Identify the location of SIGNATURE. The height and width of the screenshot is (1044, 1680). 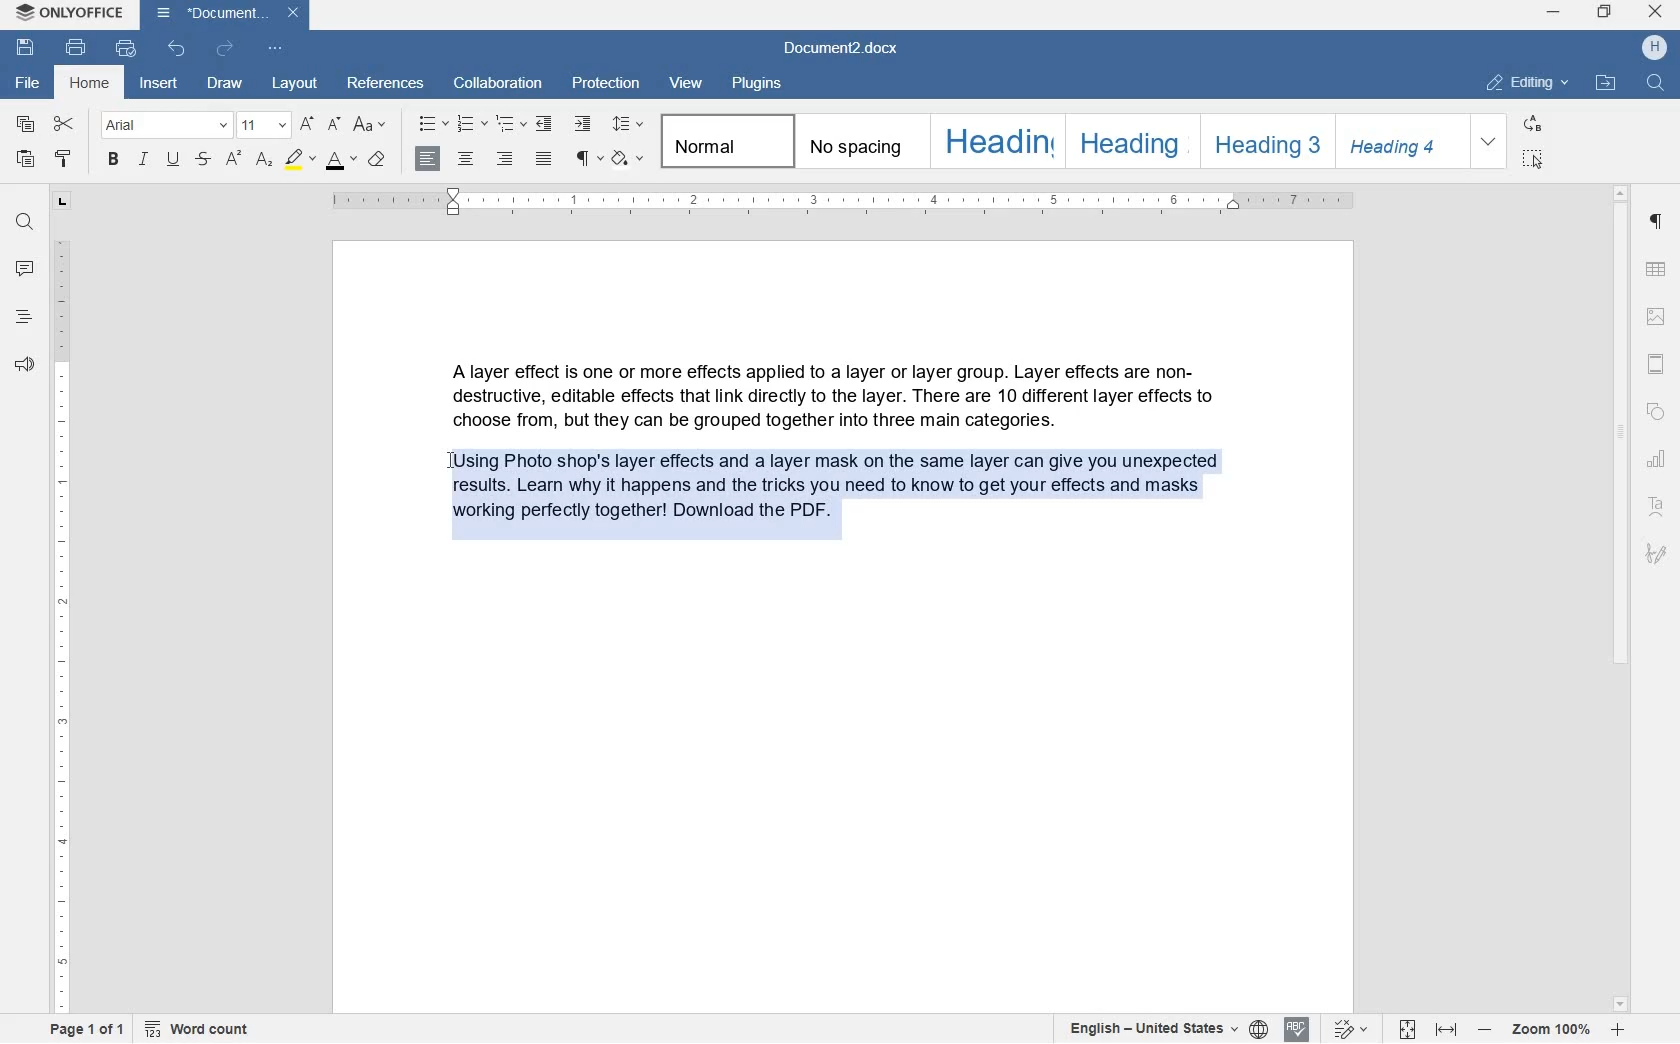
(1658, 550).